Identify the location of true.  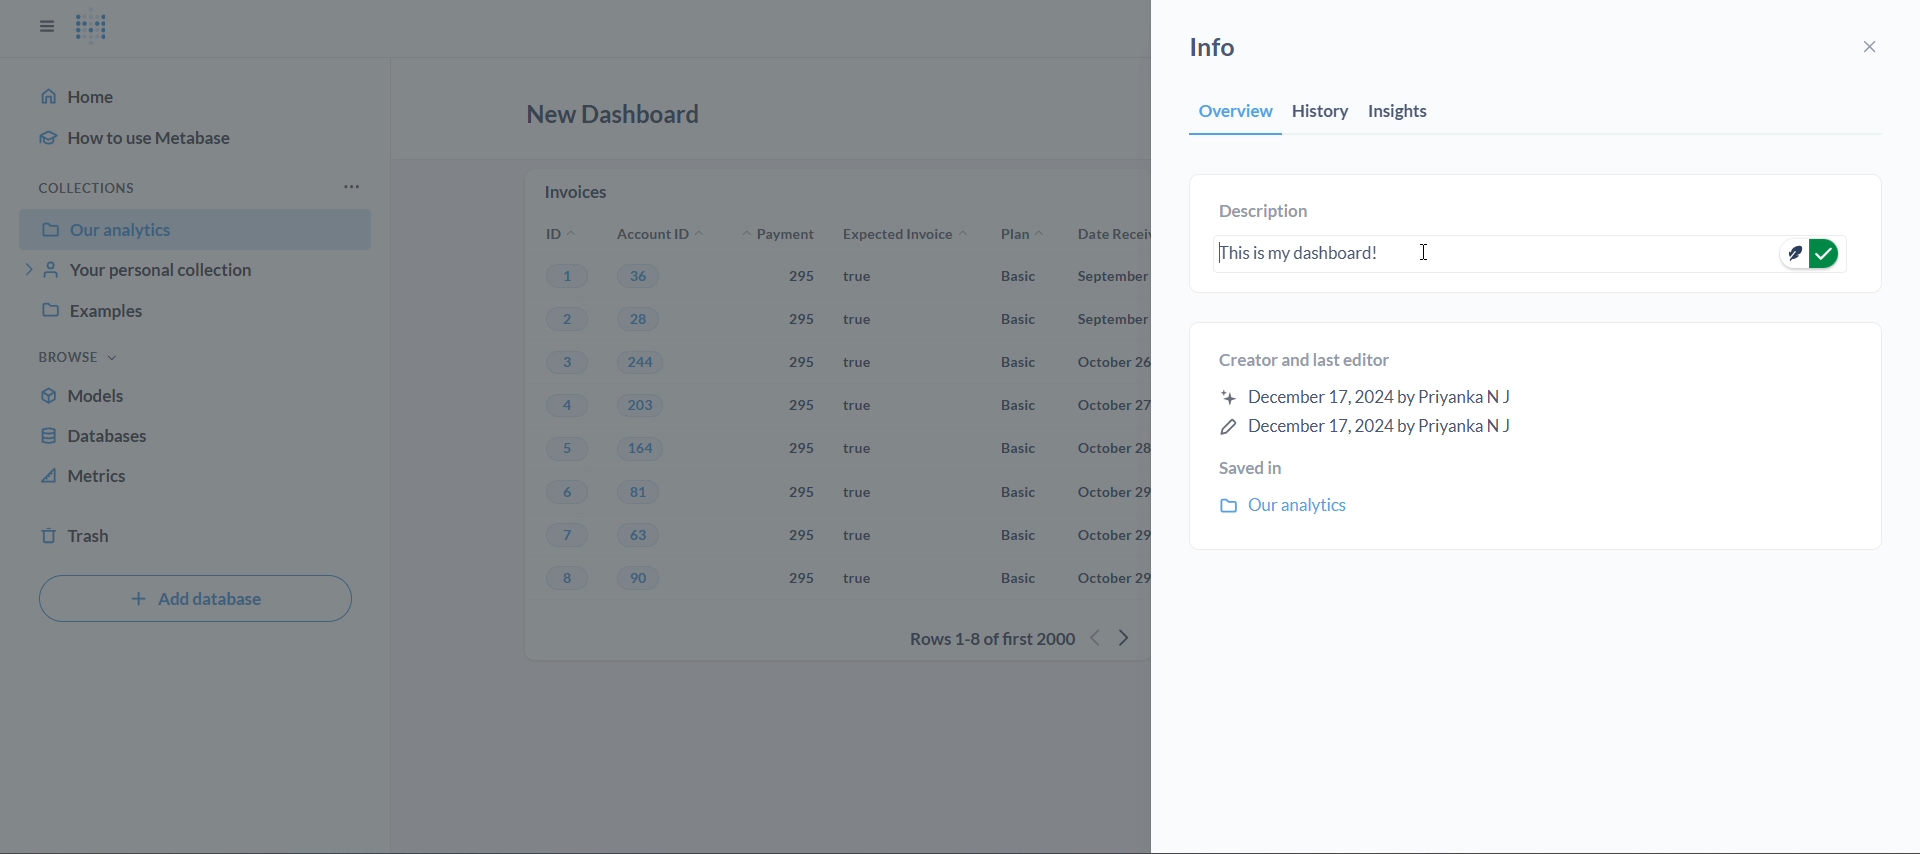
(857, 493).